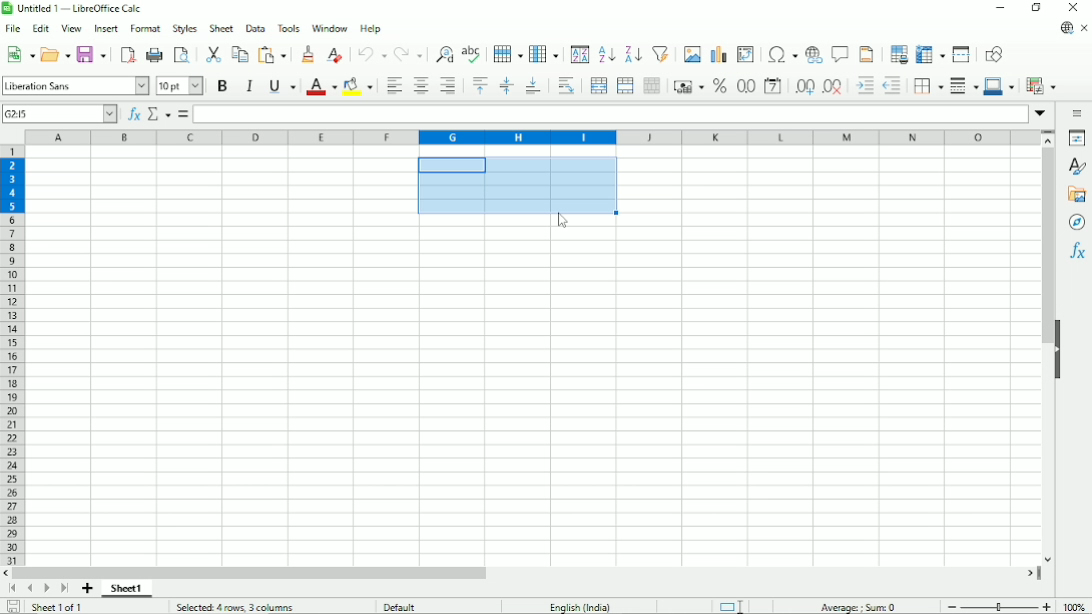 The image size is (1092, 614). What do you see at coordinates (999, 86) in the screenshot?
I see `Border color` at bounding box center [999, 86].